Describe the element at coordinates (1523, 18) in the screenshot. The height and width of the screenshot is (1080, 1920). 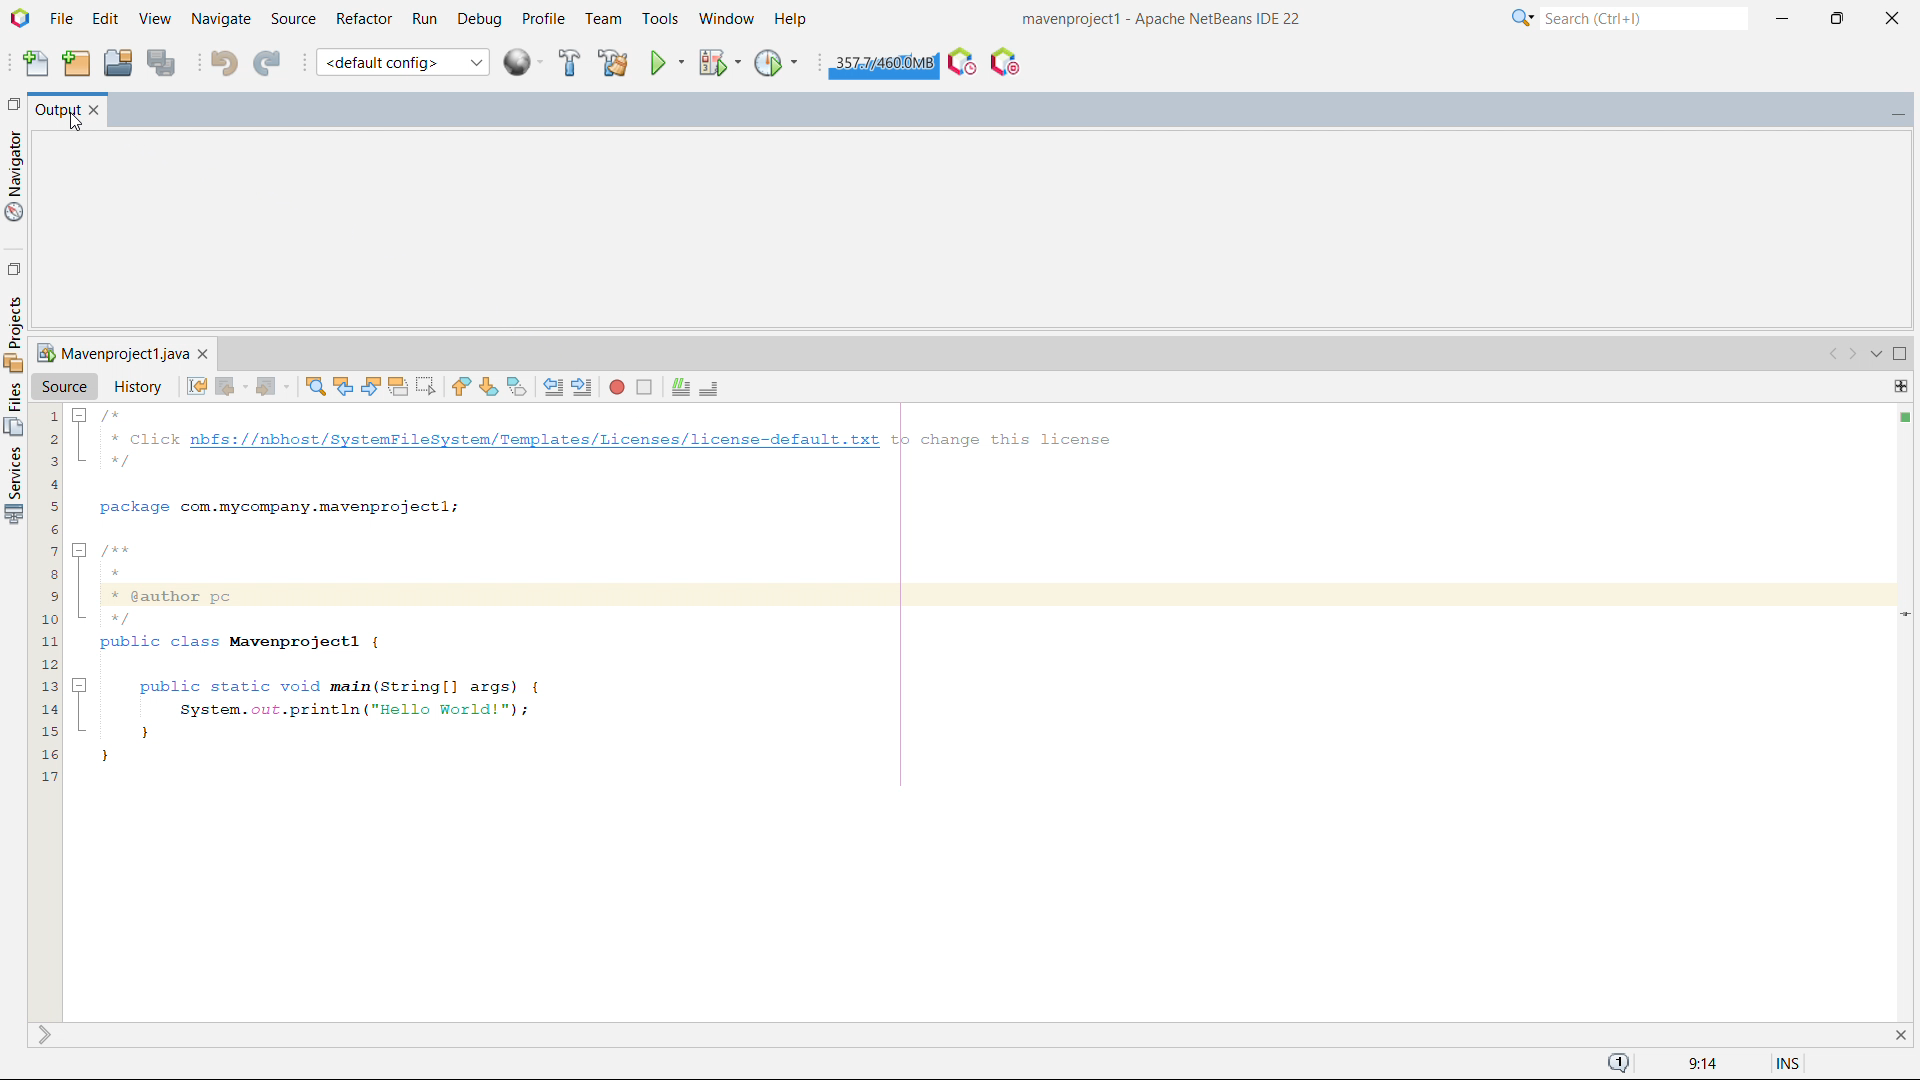
I see `search options` at that location.